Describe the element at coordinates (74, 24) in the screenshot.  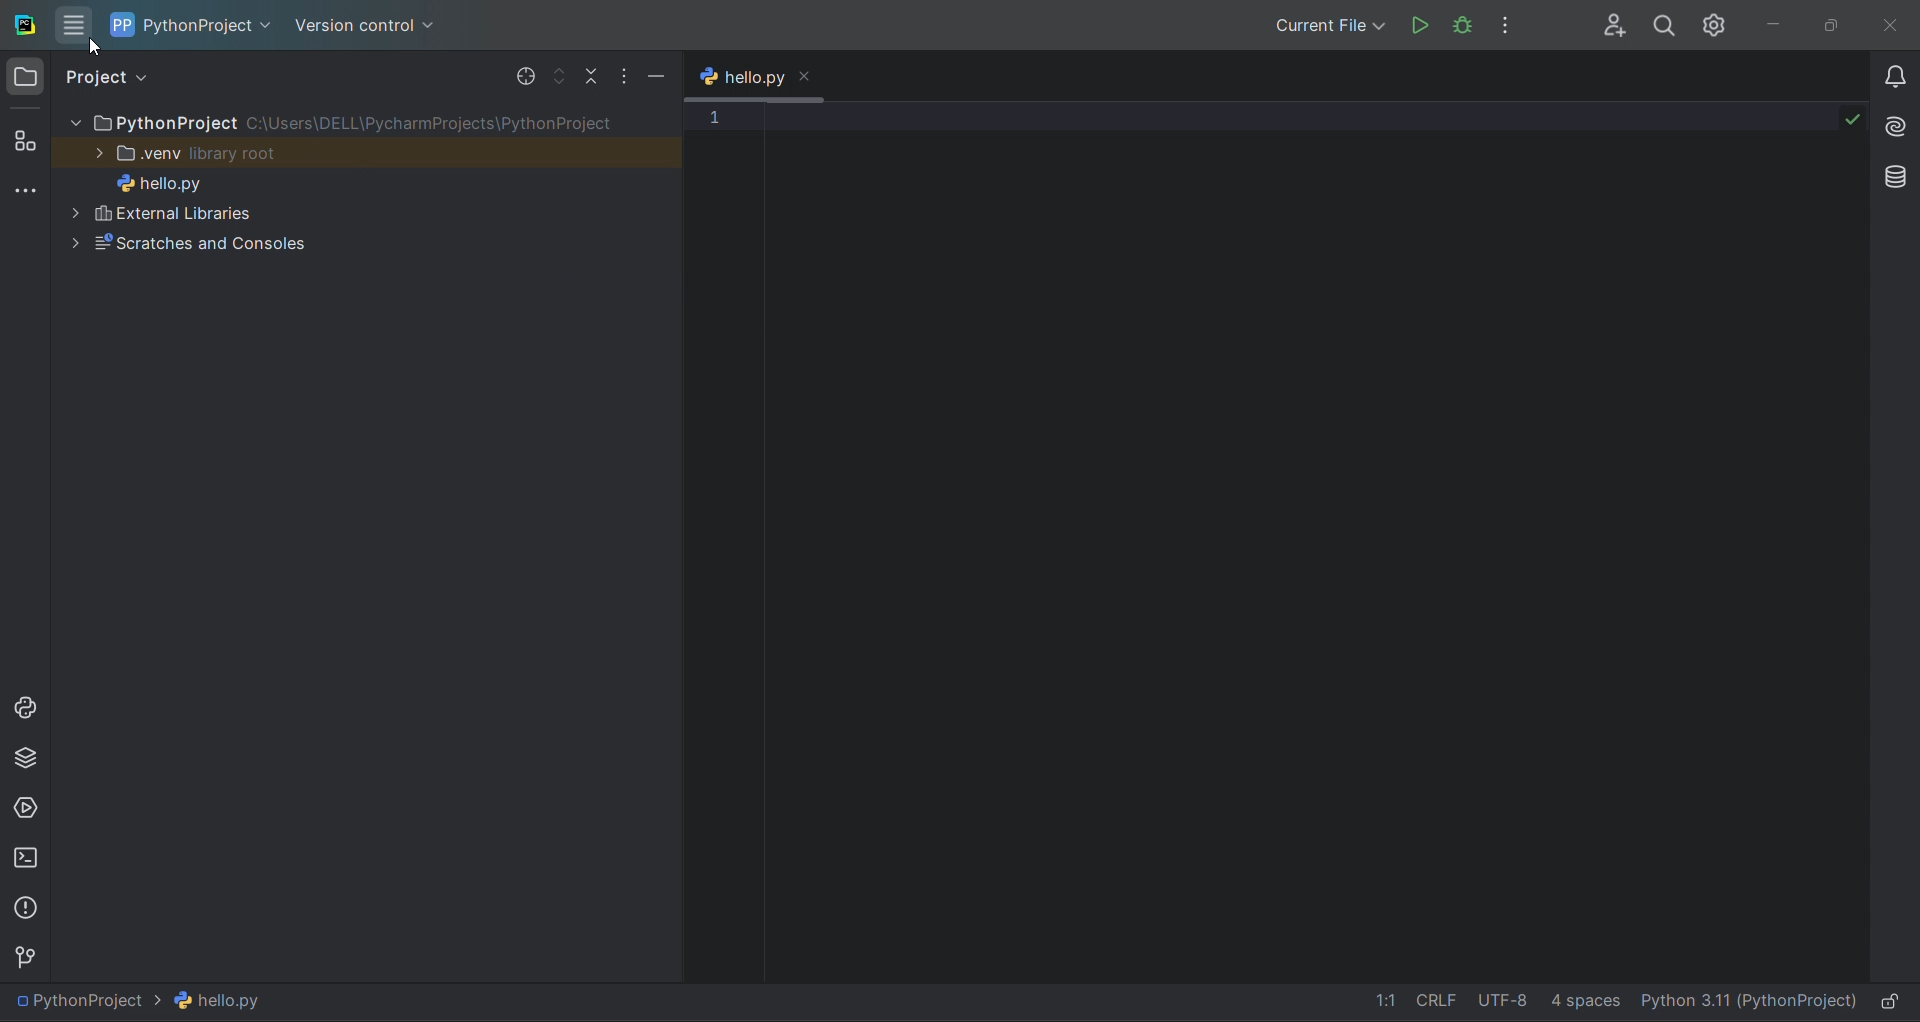
I see `menu` at that location.